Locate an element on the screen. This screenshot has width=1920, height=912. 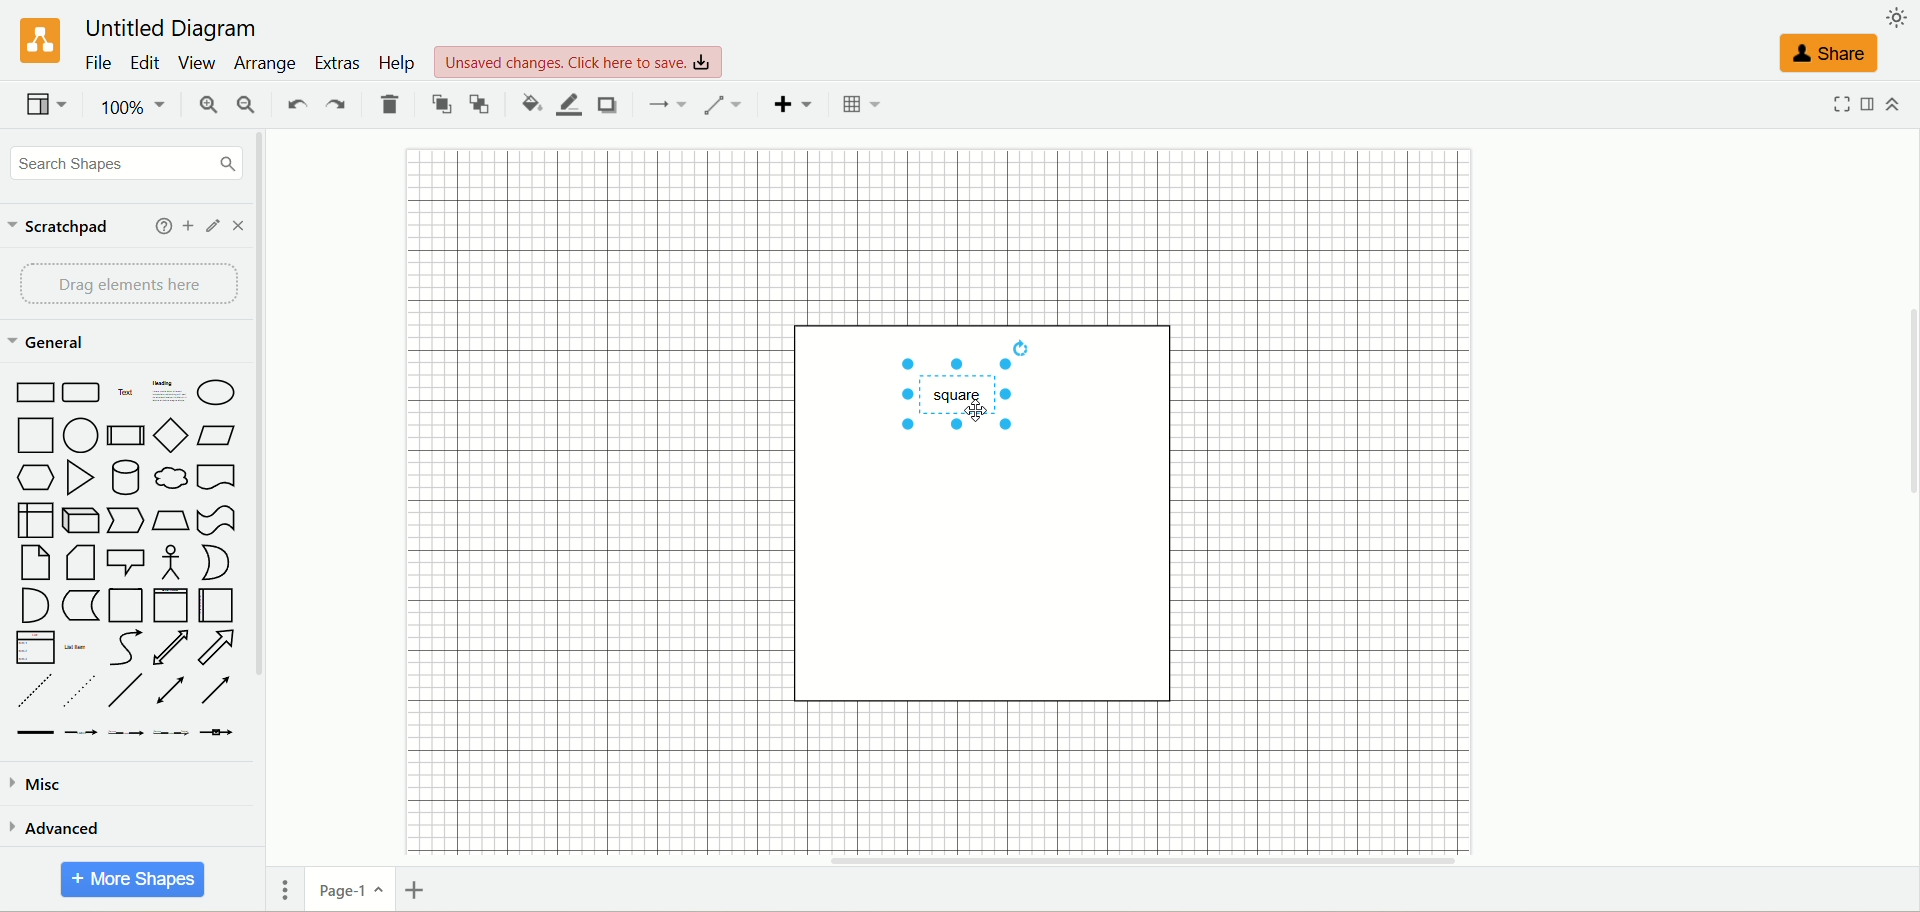
view is located at coordinates (47, 107).